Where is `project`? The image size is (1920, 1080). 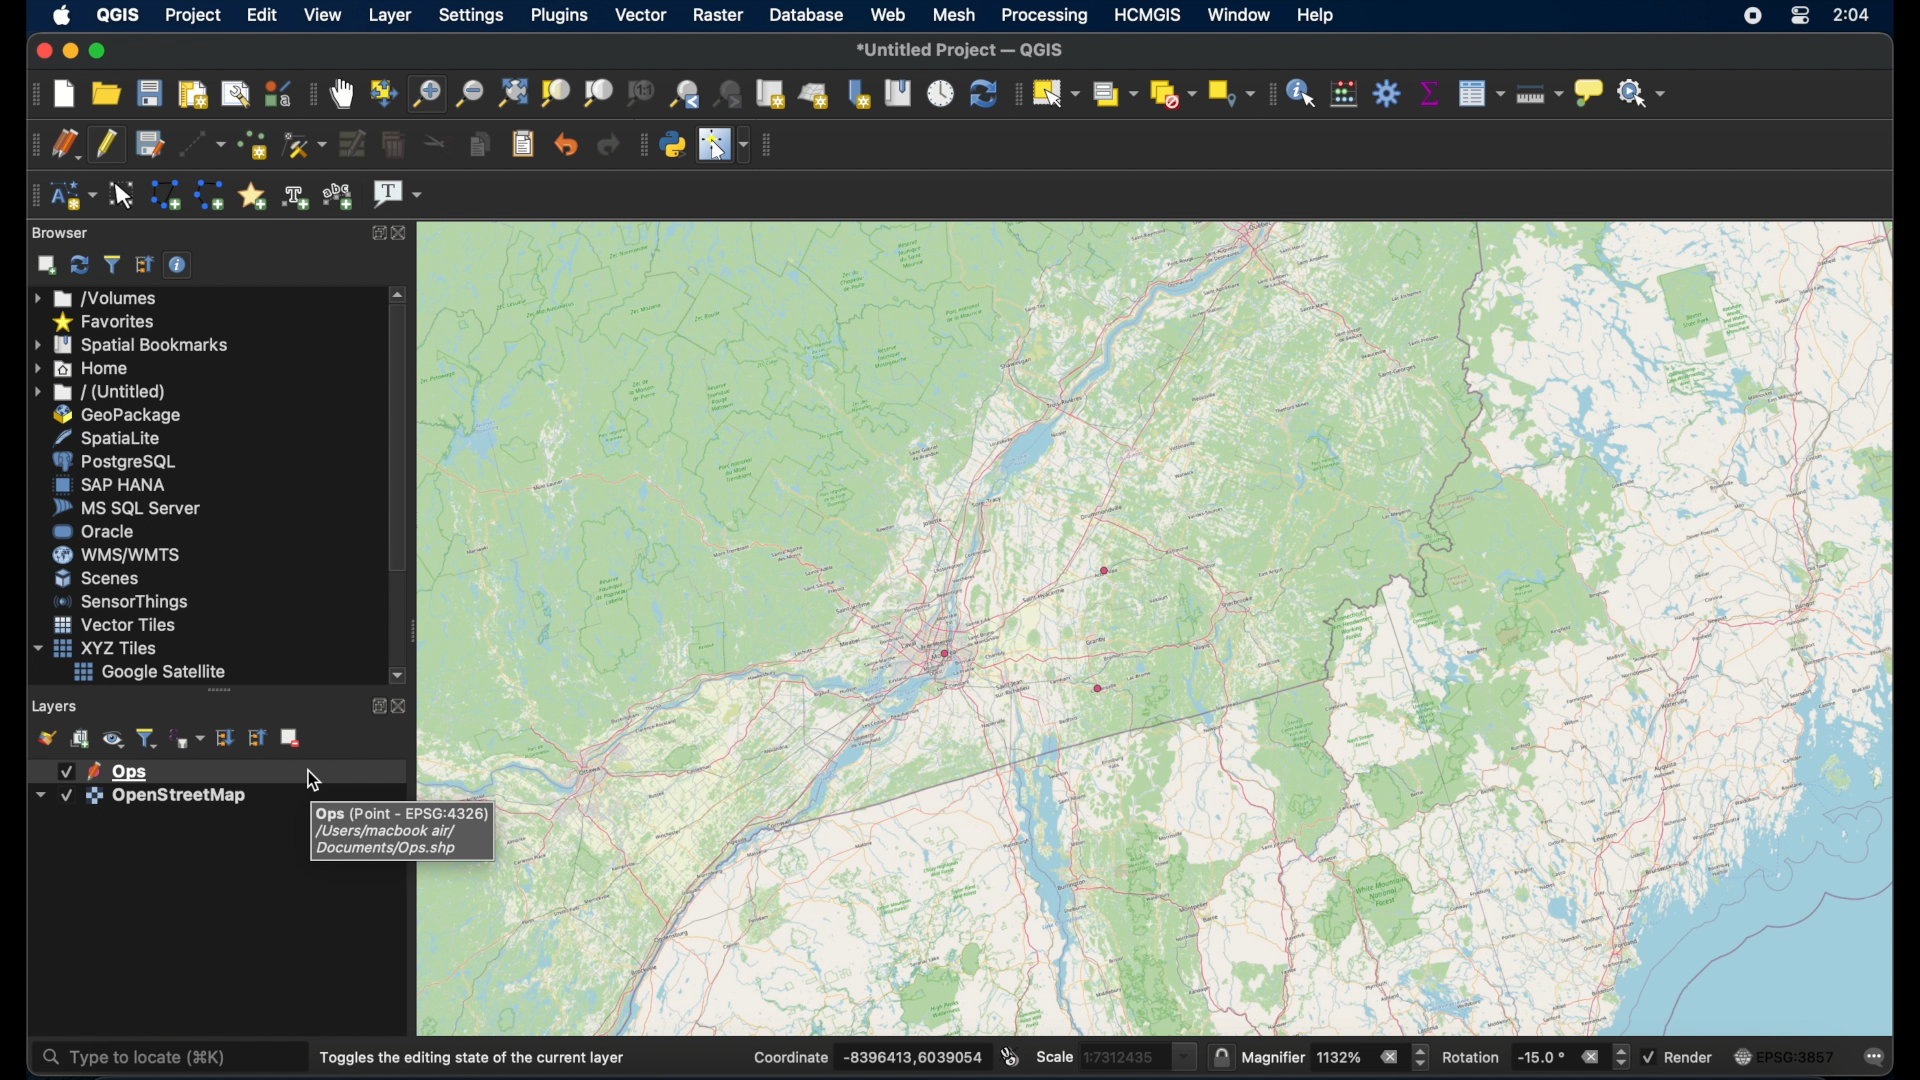
project is located at coordinates (194, 16).